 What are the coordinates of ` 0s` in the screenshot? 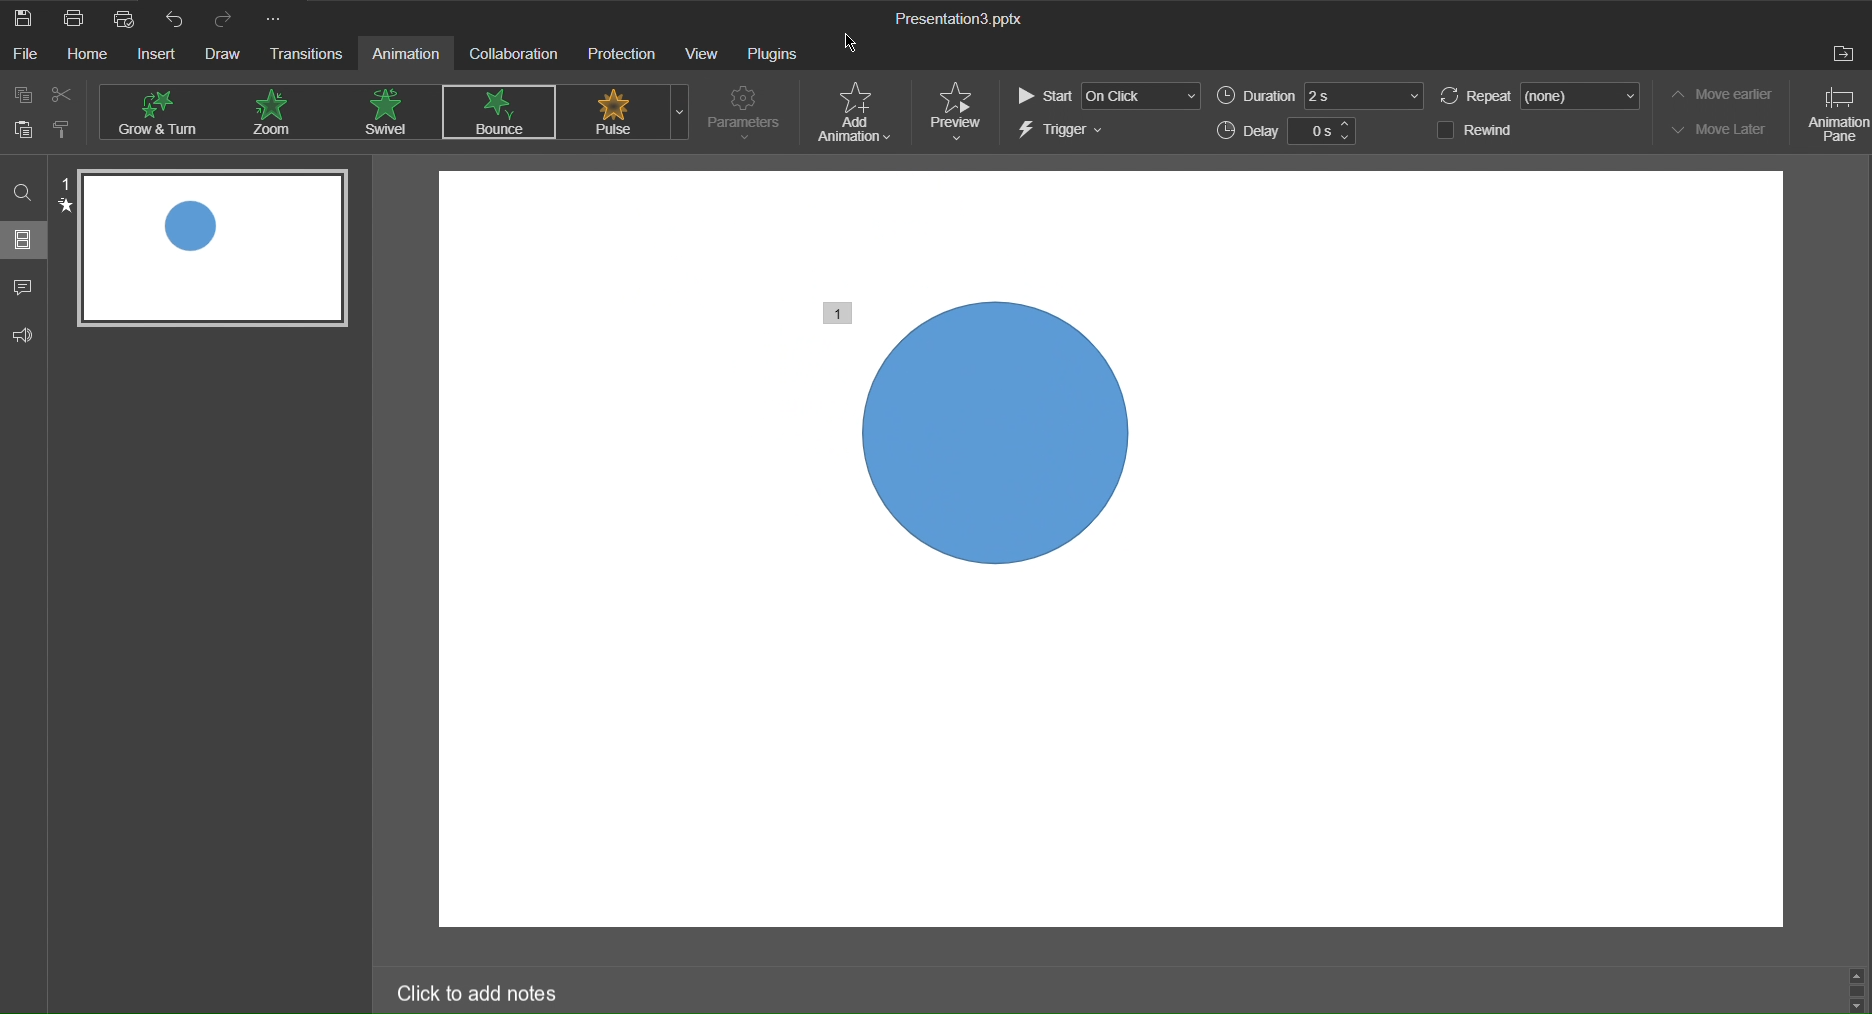 It's located at (1313, 132).